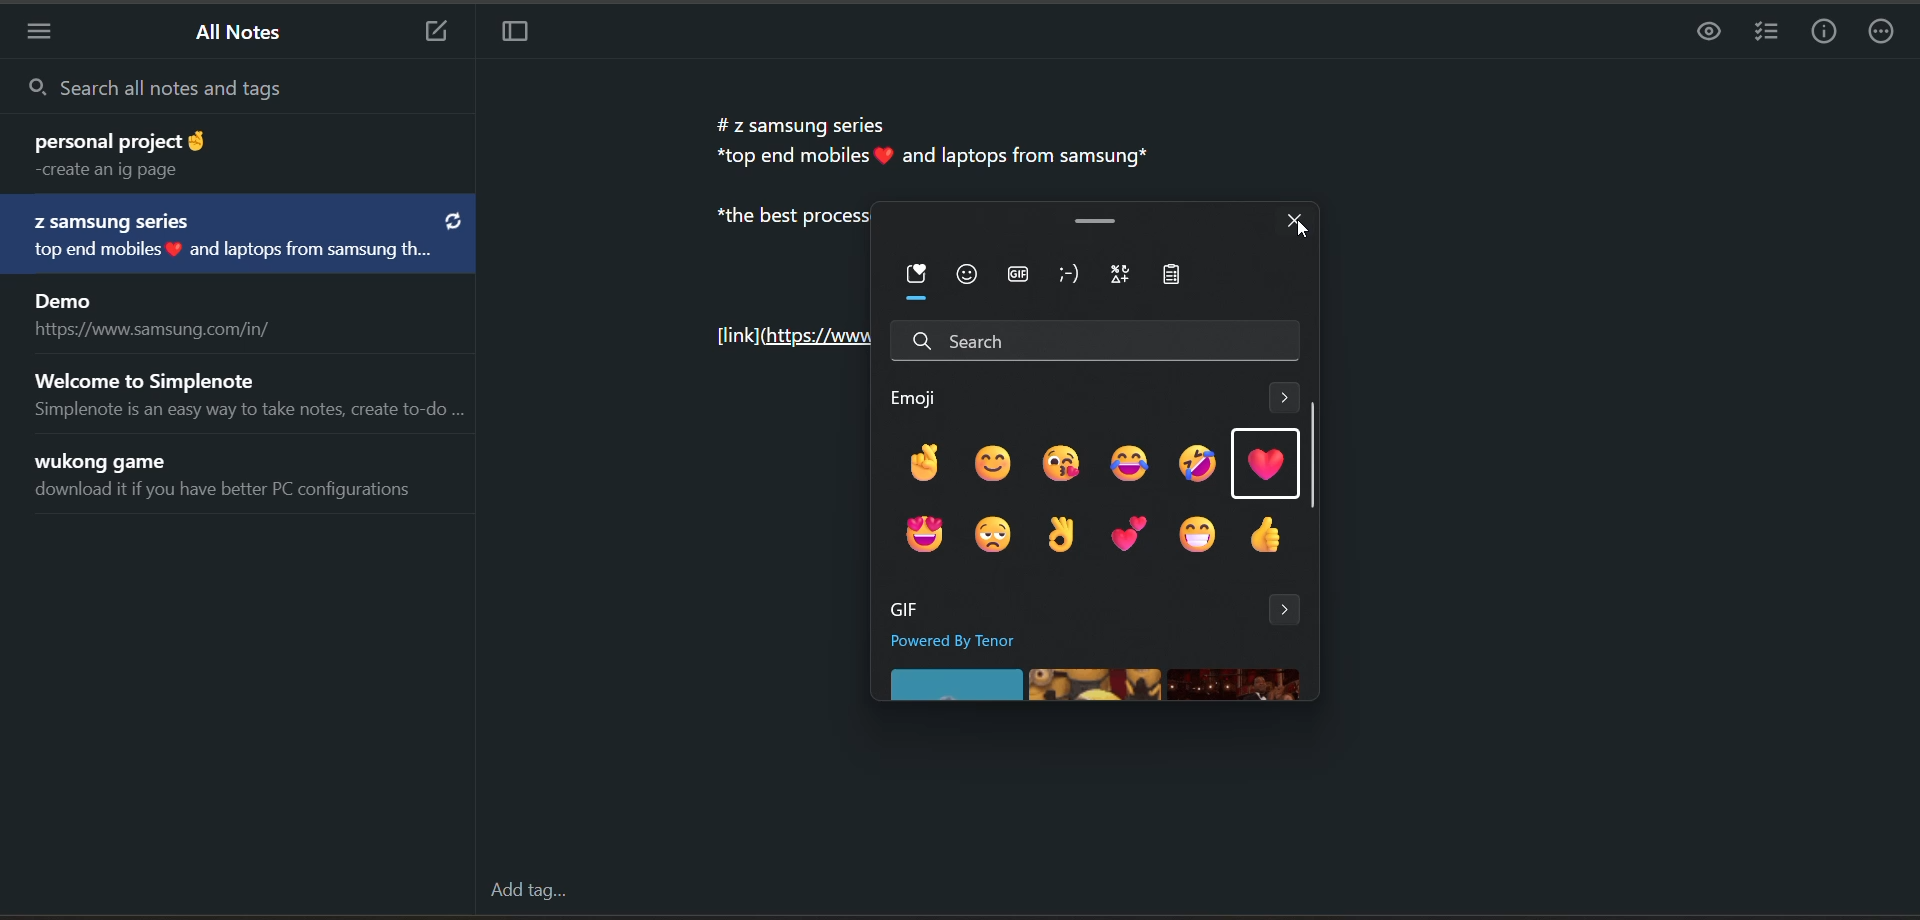 This screenshot has width=1920, height=920. What do you see at coordinates (435, 32) in the screenshot?
I see `new note` at bounding box center [435, 32].